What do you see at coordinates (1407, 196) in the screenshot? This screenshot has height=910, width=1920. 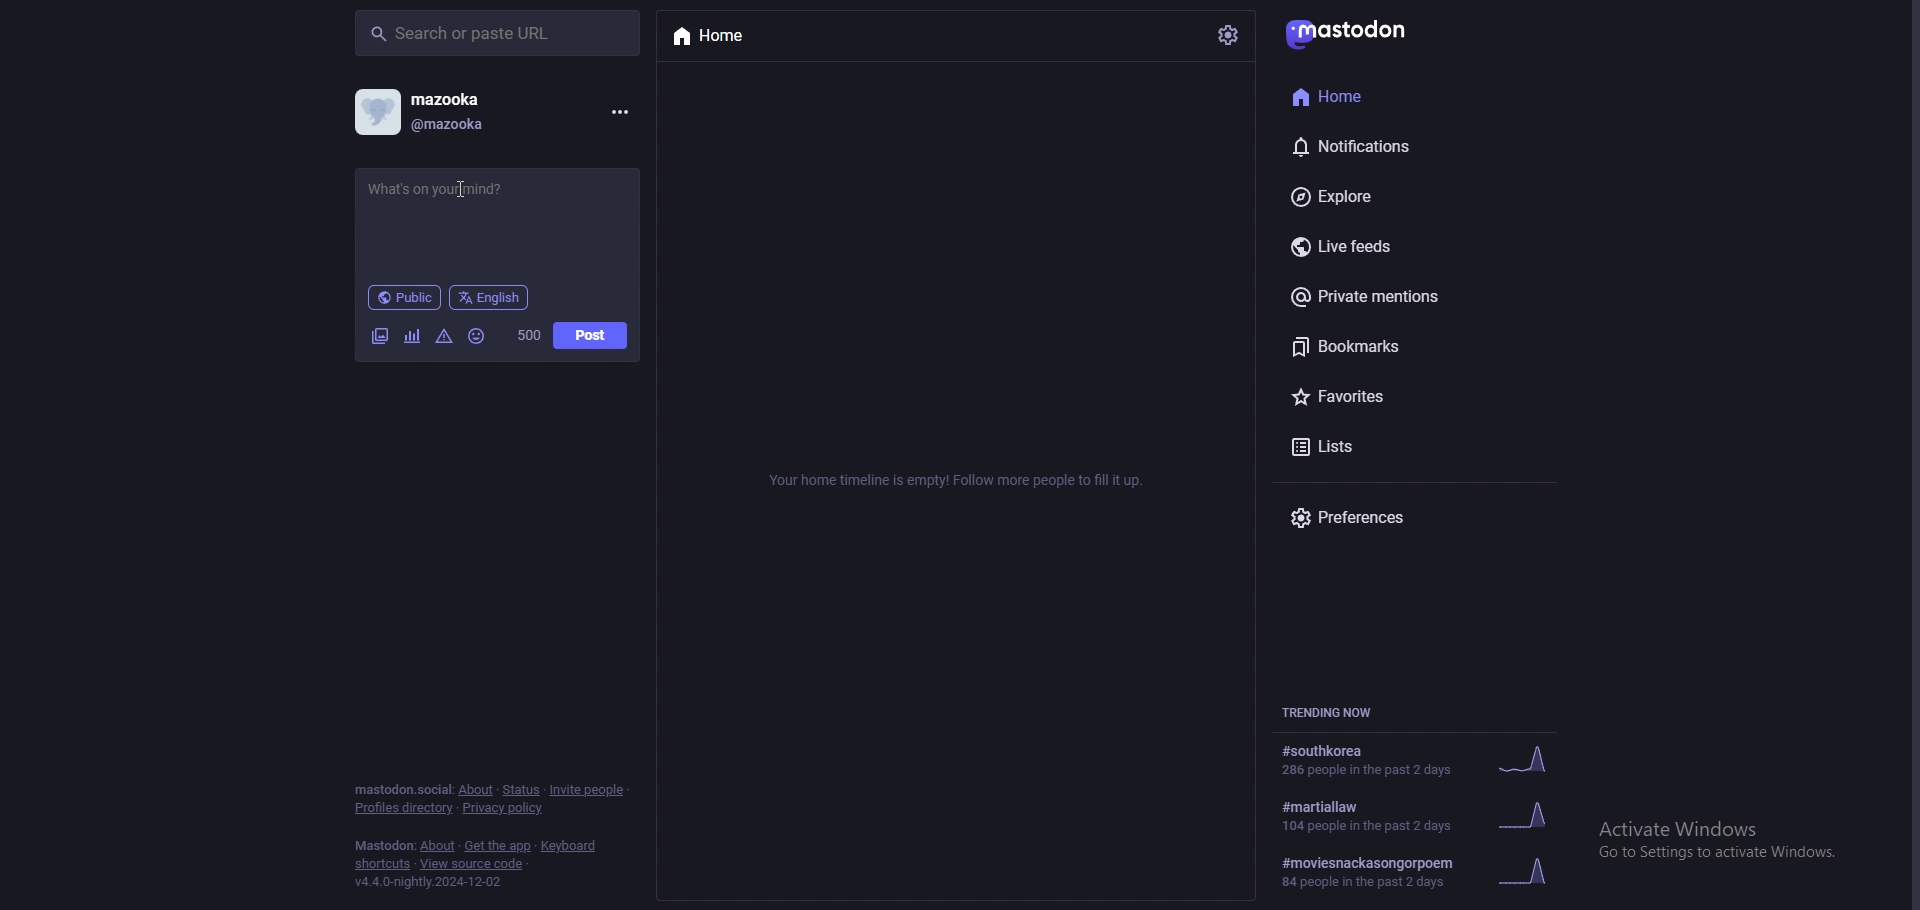 I see `explore` at bounding box center [1407, 196].